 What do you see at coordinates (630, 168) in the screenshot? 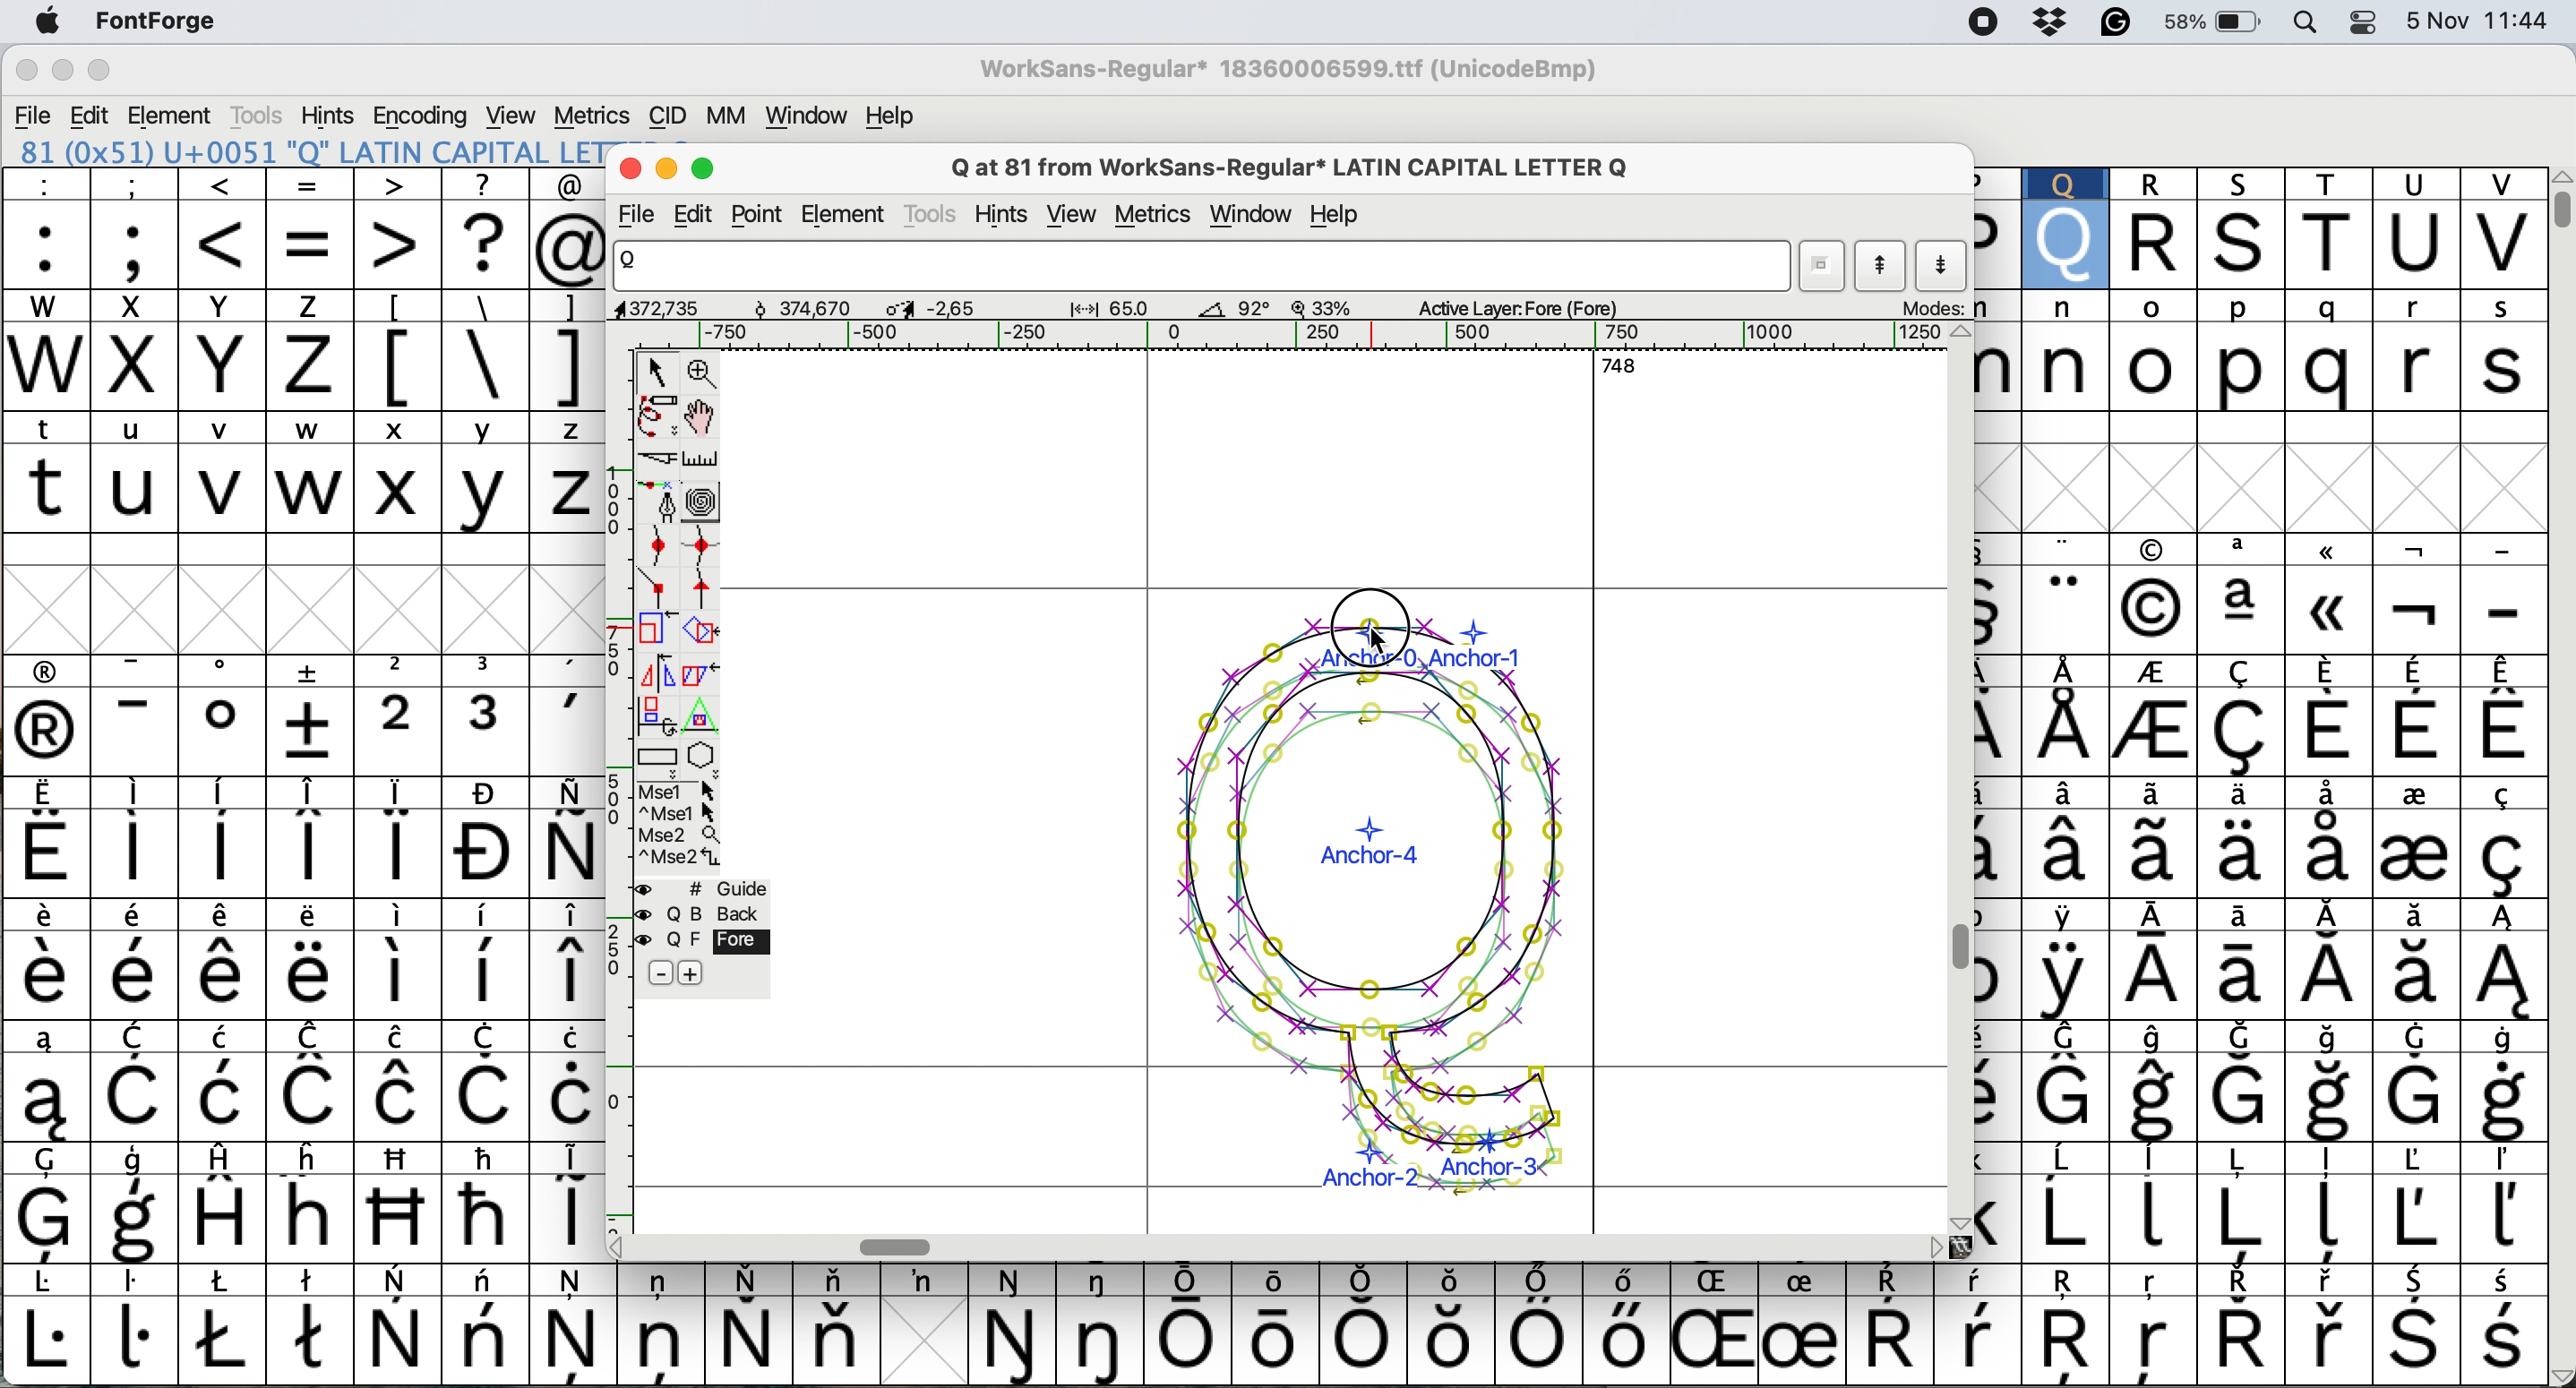
I see `close` at bounding box center [630, 168].